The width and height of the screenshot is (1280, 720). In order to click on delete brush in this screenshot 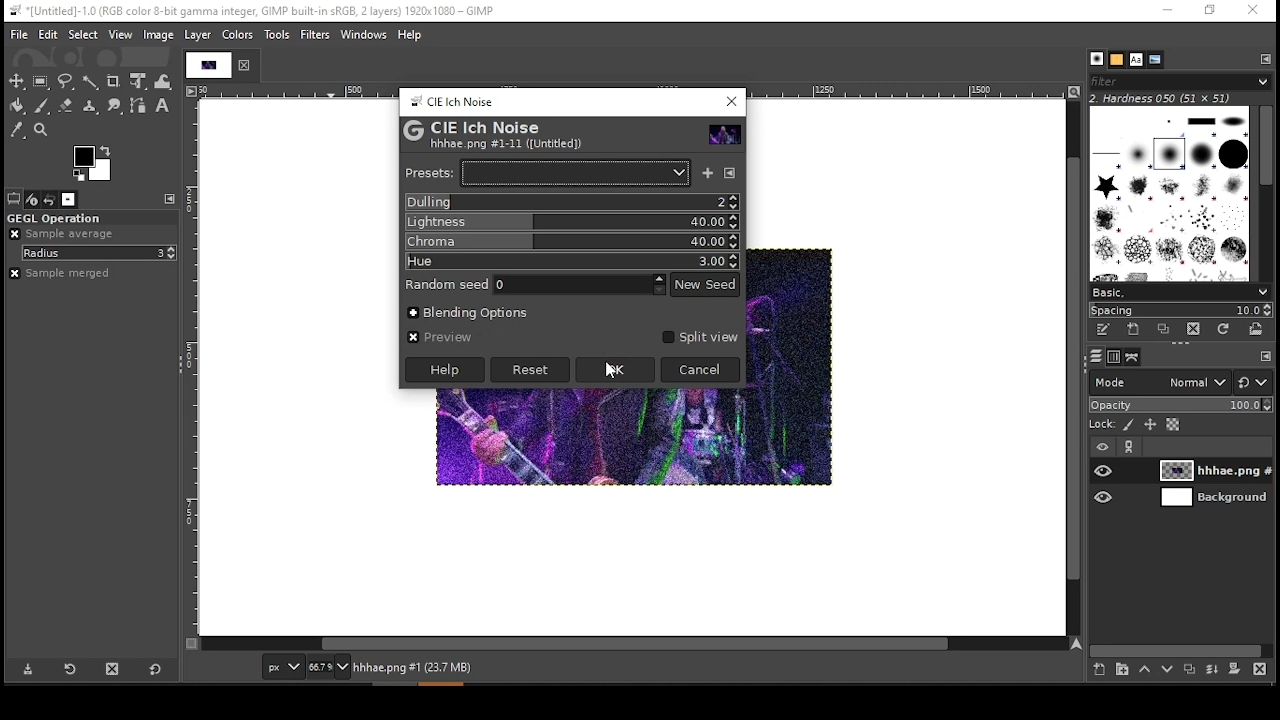, I will do `click(1197, 330)`.